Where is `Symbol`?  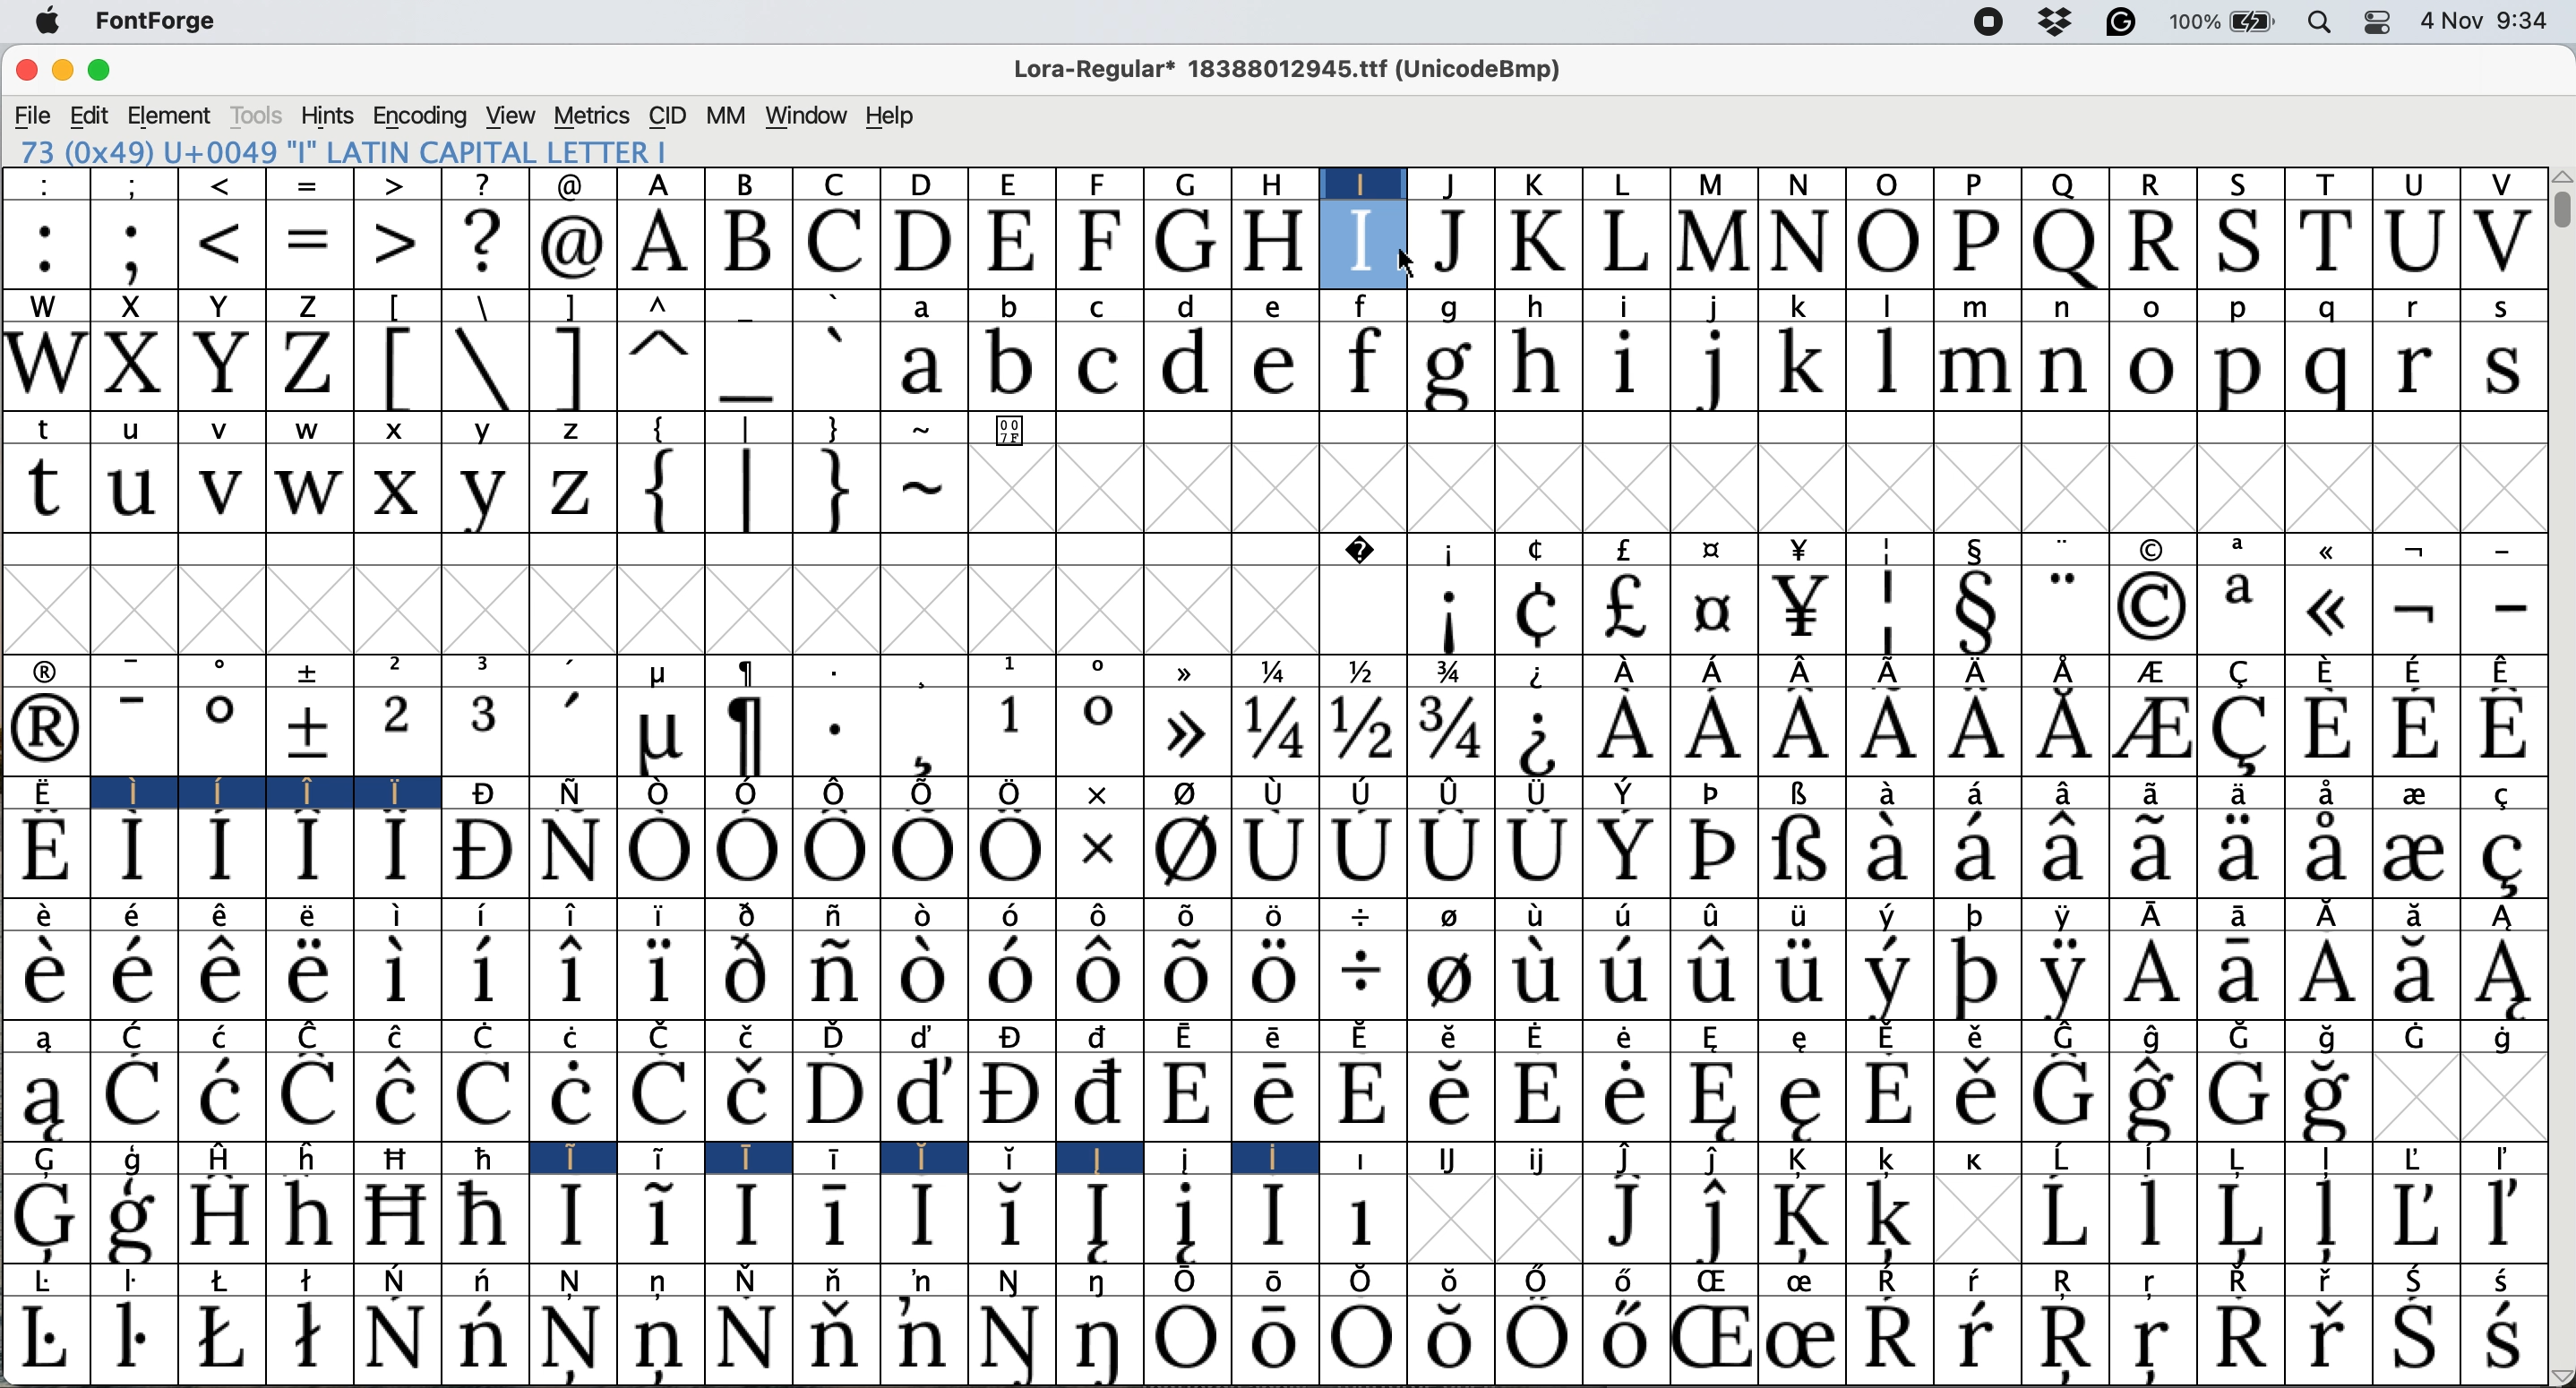 Symbol is located at coordinates (1892, 1218).